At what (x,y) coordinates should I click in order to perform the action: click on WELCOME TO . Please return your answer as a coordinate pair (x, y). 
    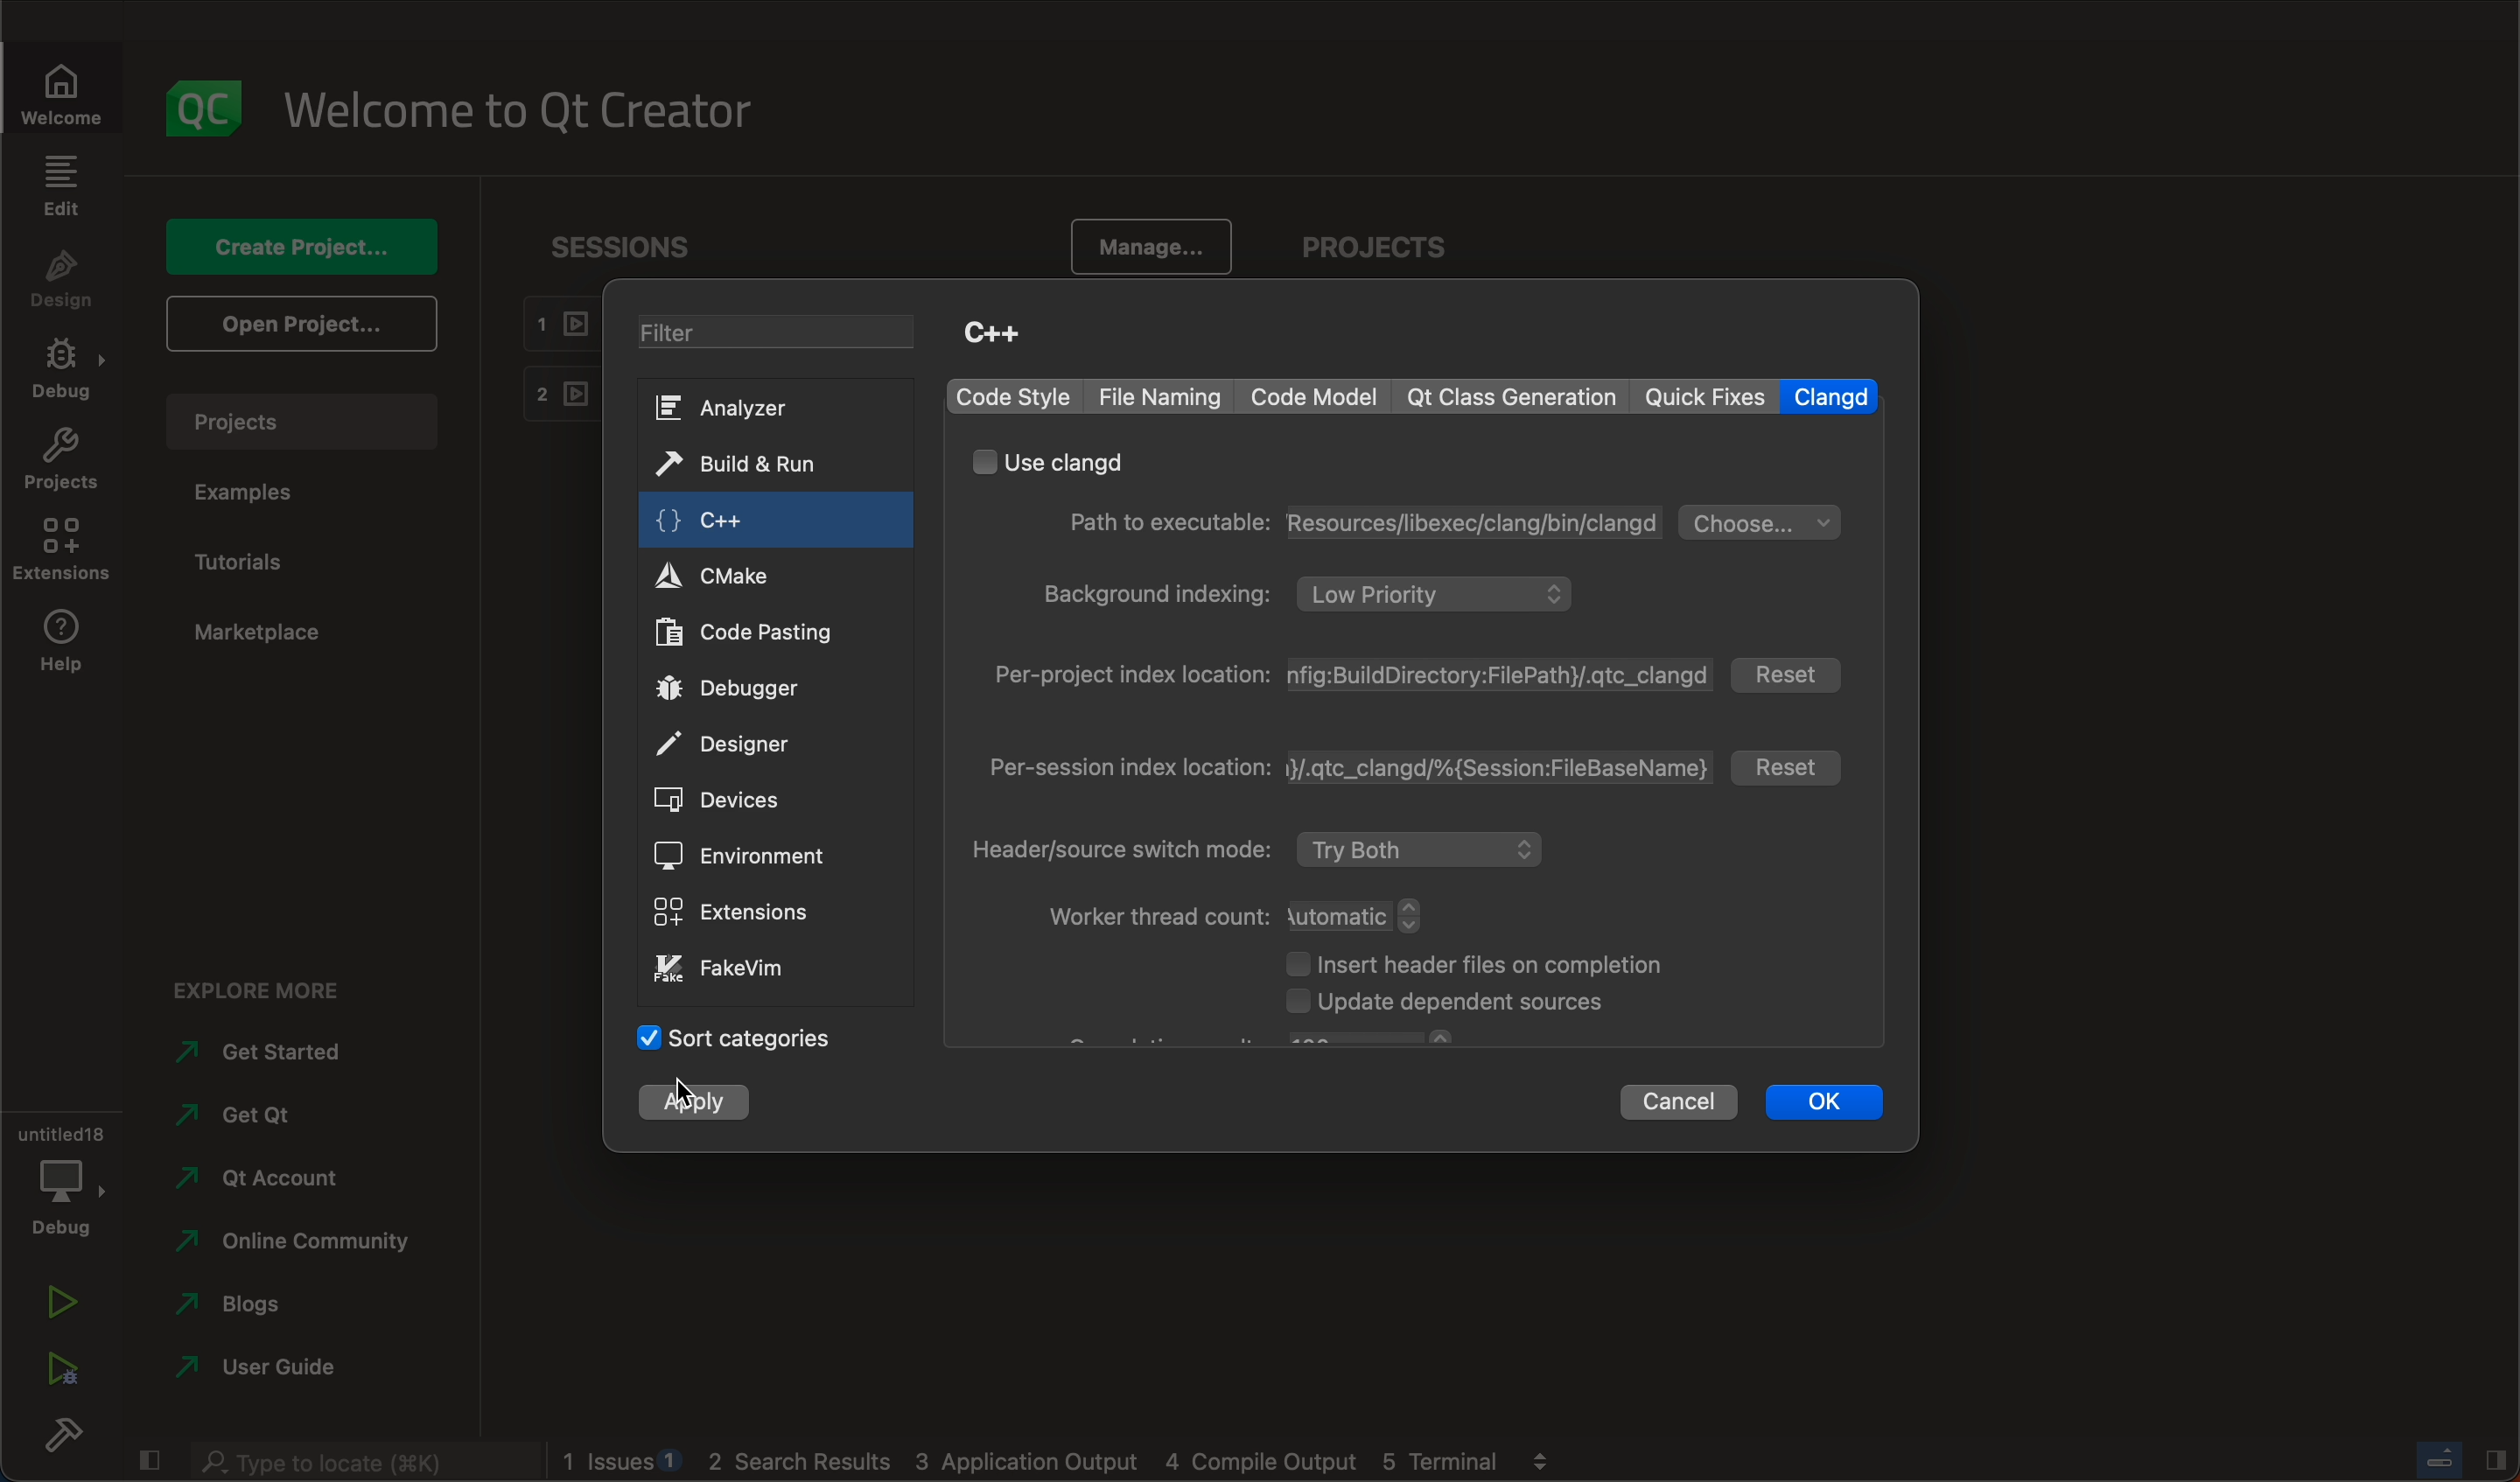
    Looking at the image, I should click on (525, 112).